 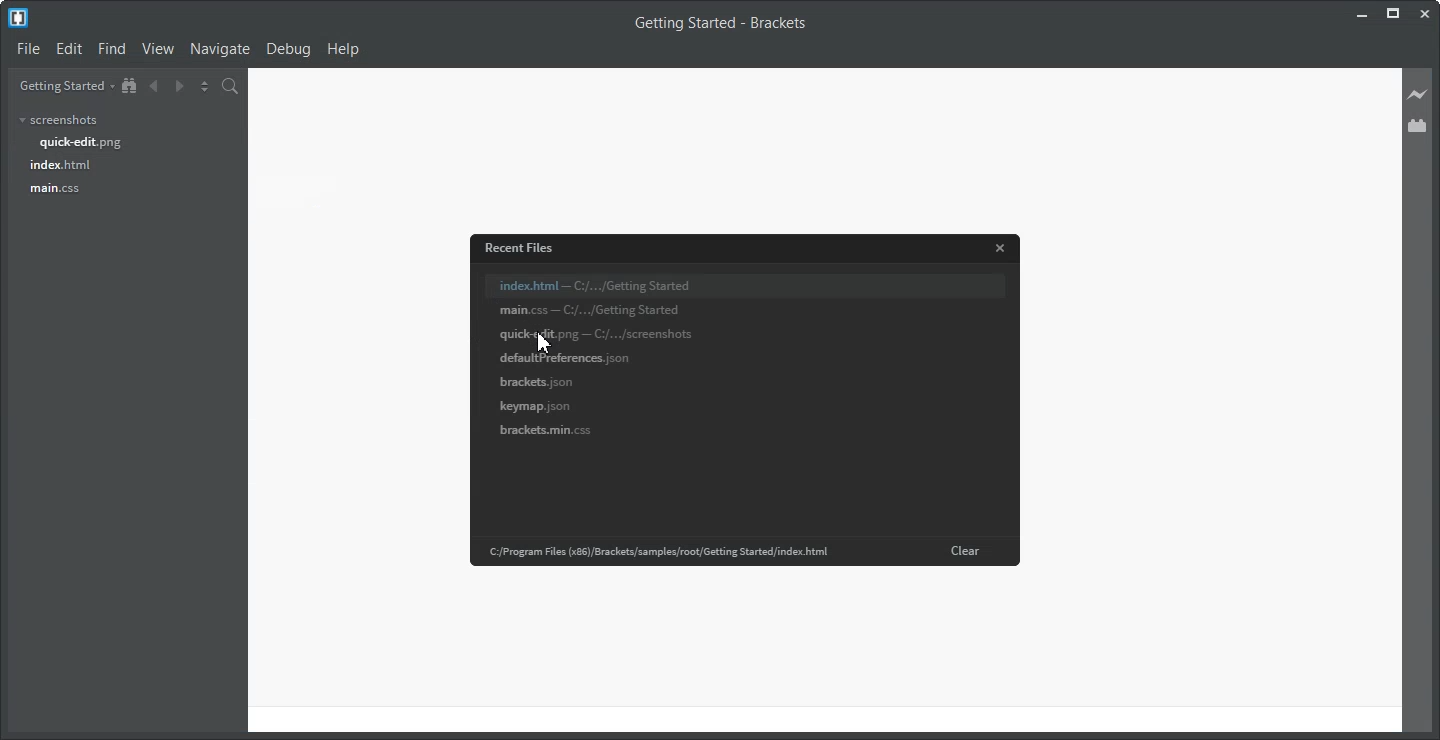 What do you see at coordinates (520, 248) in the screenshot?
I see `Recent Files` at bounding box center [520, 248].